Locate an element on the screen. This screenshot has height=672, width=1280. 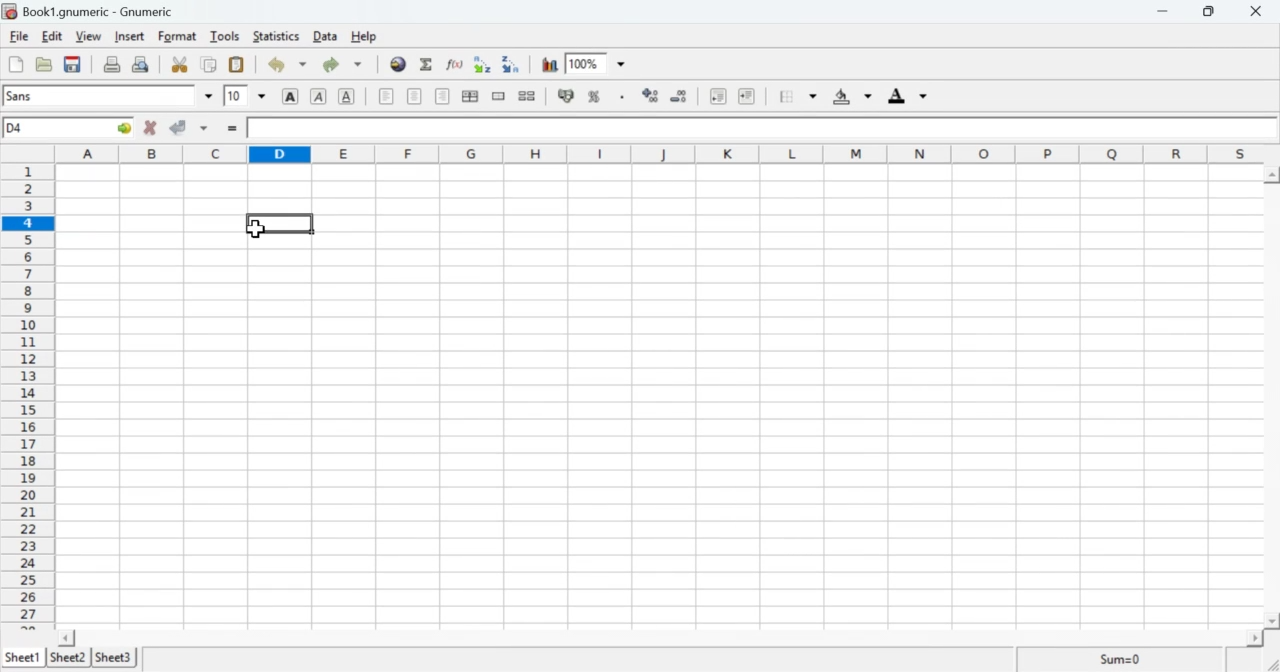
Sheet 2 is located at coordinates (70, 658).